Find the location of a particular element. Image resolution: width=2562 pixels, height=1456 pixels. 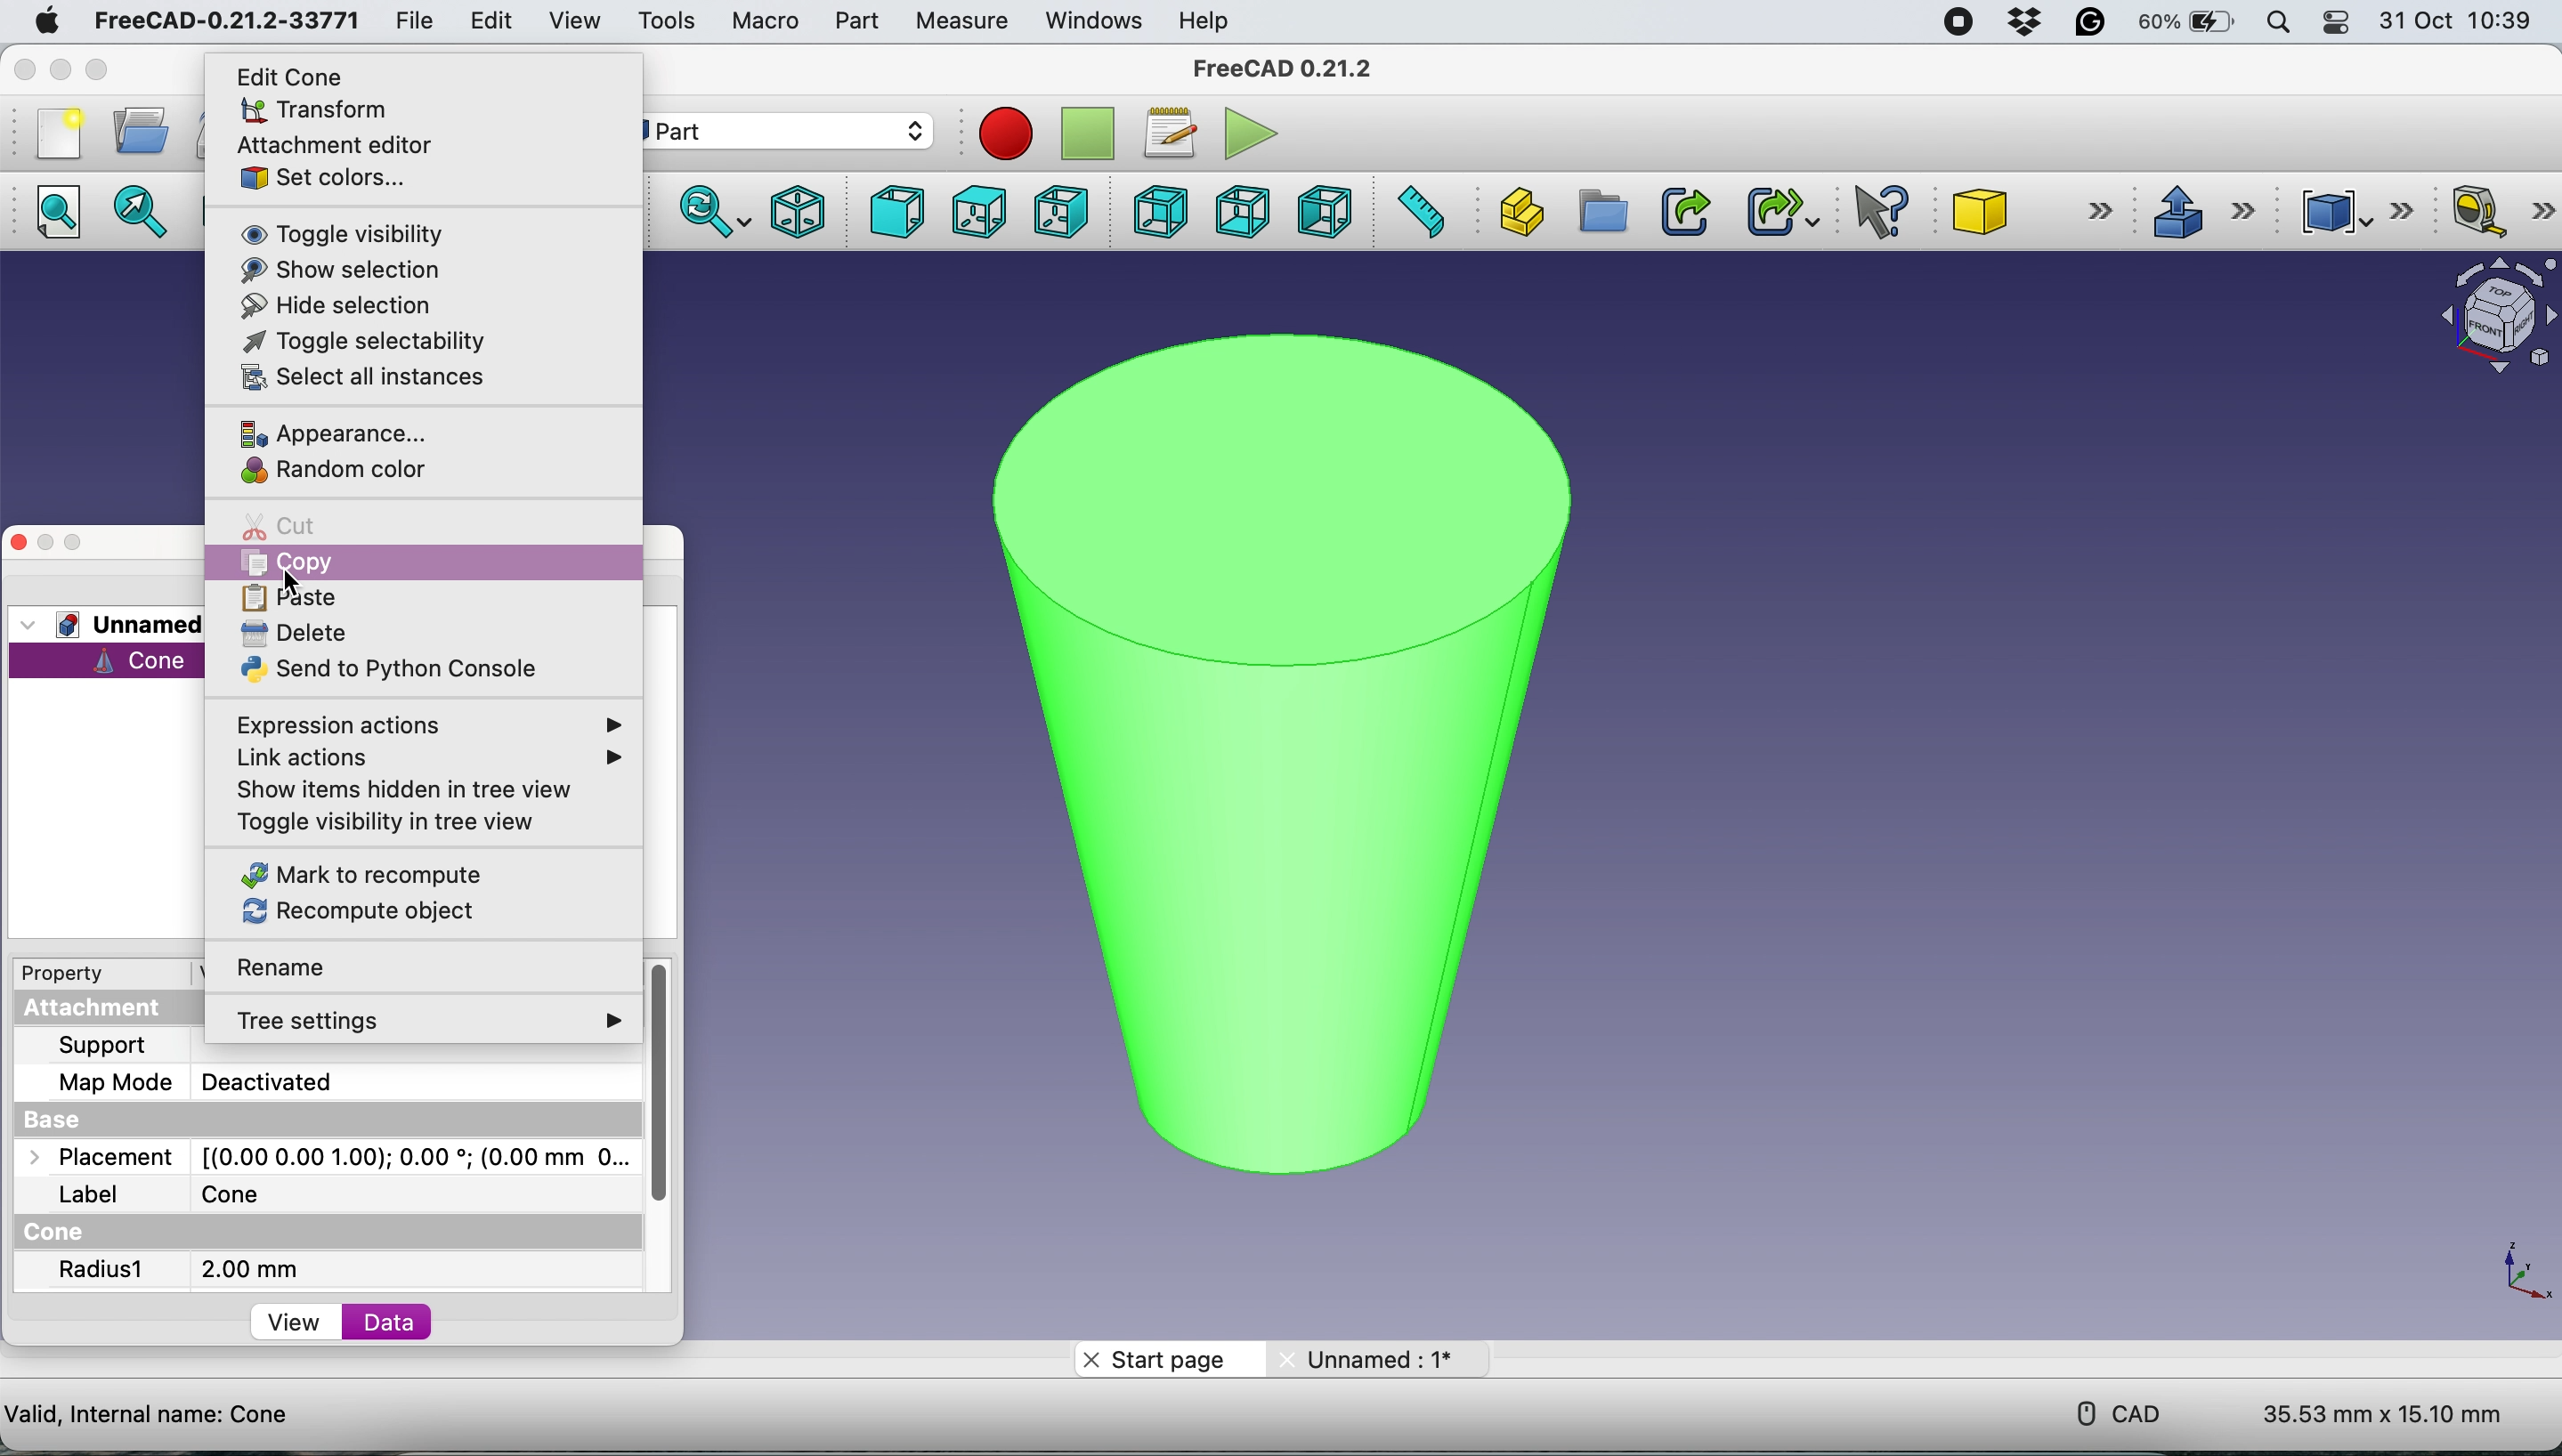

data is located at coordinates (394, 1322).